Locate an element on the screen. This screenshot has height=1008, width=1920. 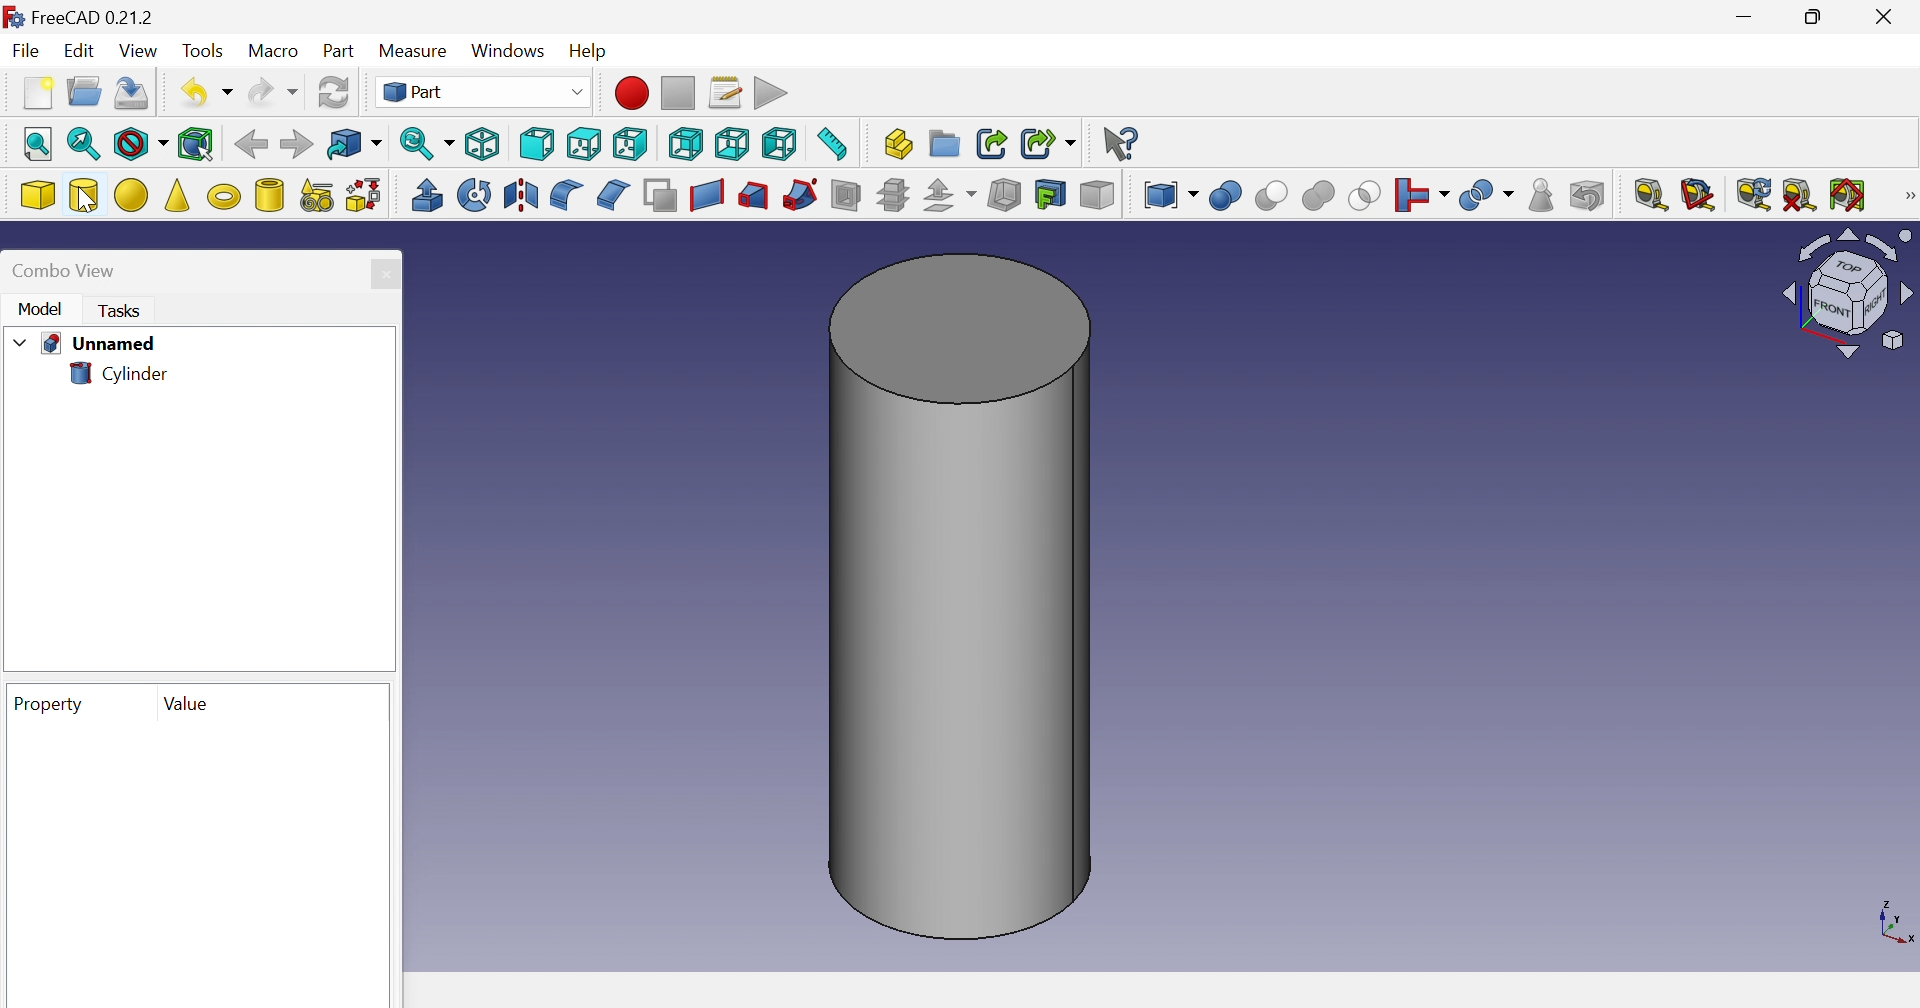
Save is located at coordinates (131, 91).